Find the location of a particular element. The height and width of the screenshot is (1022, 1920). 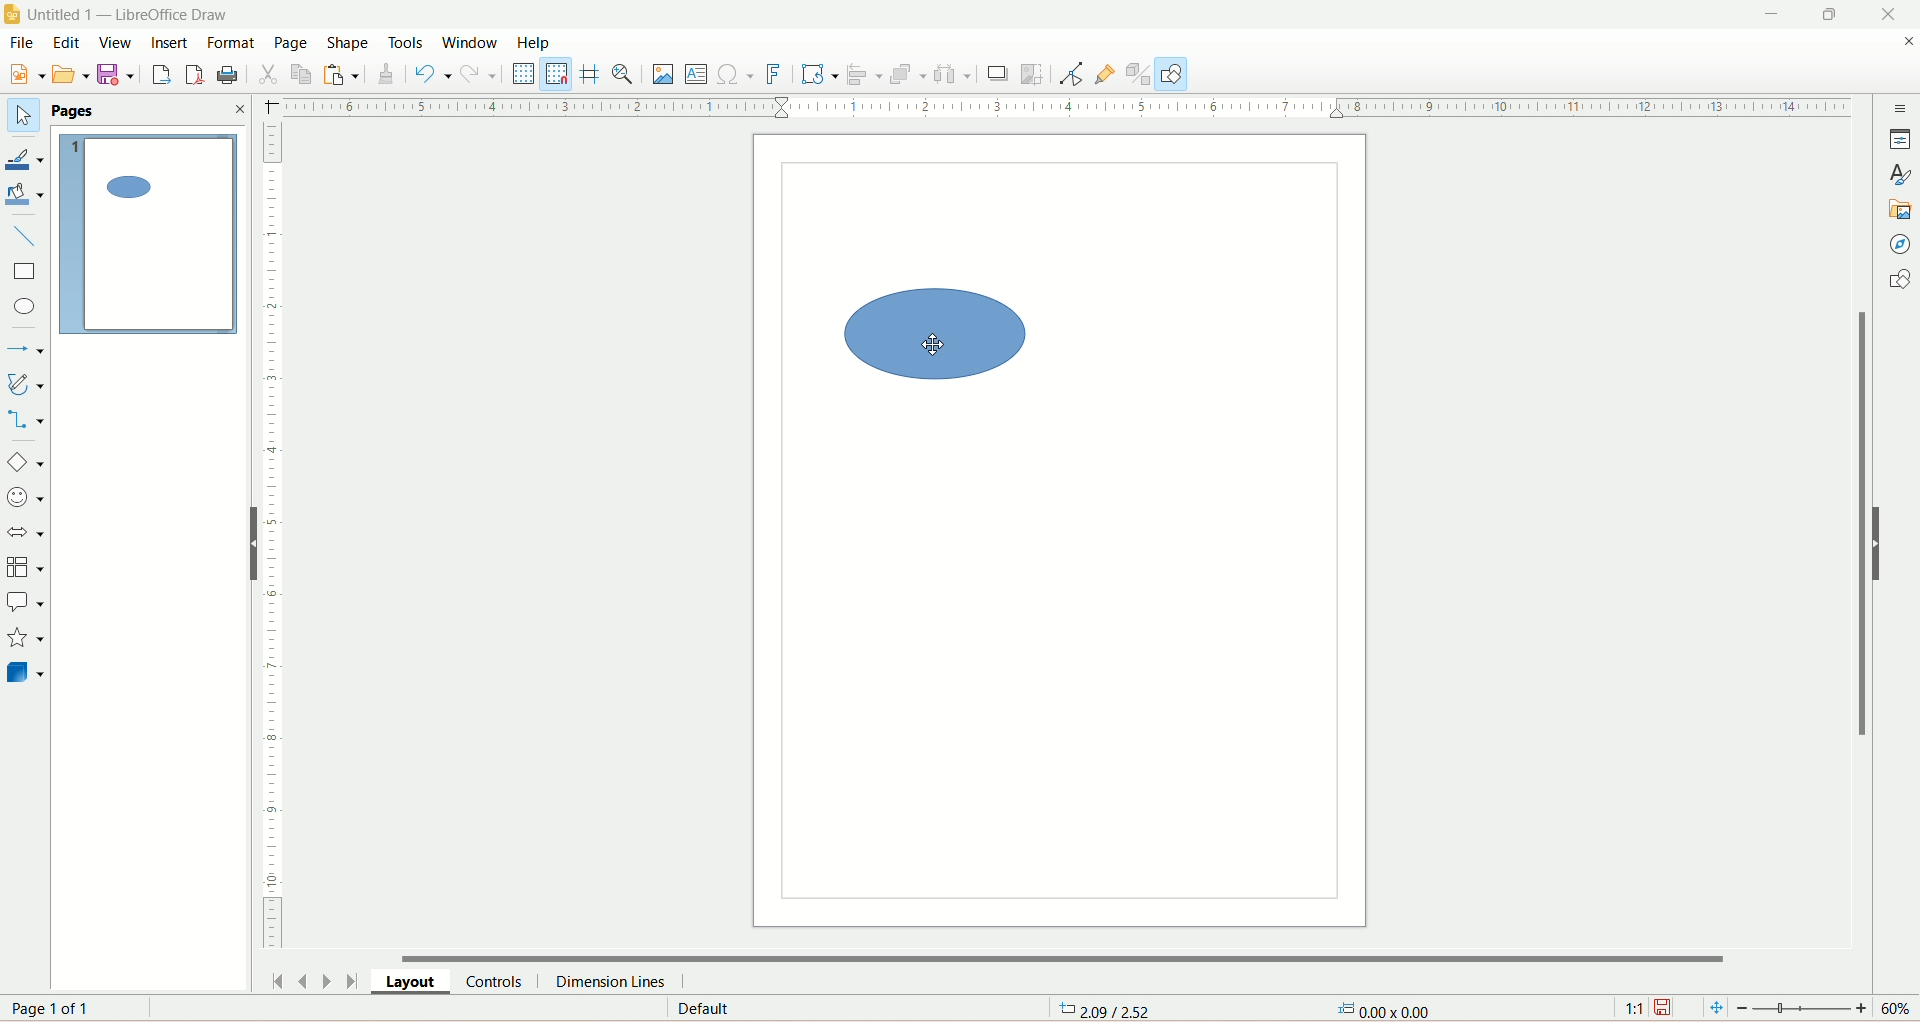

callout is located at coordinates (24, 603).